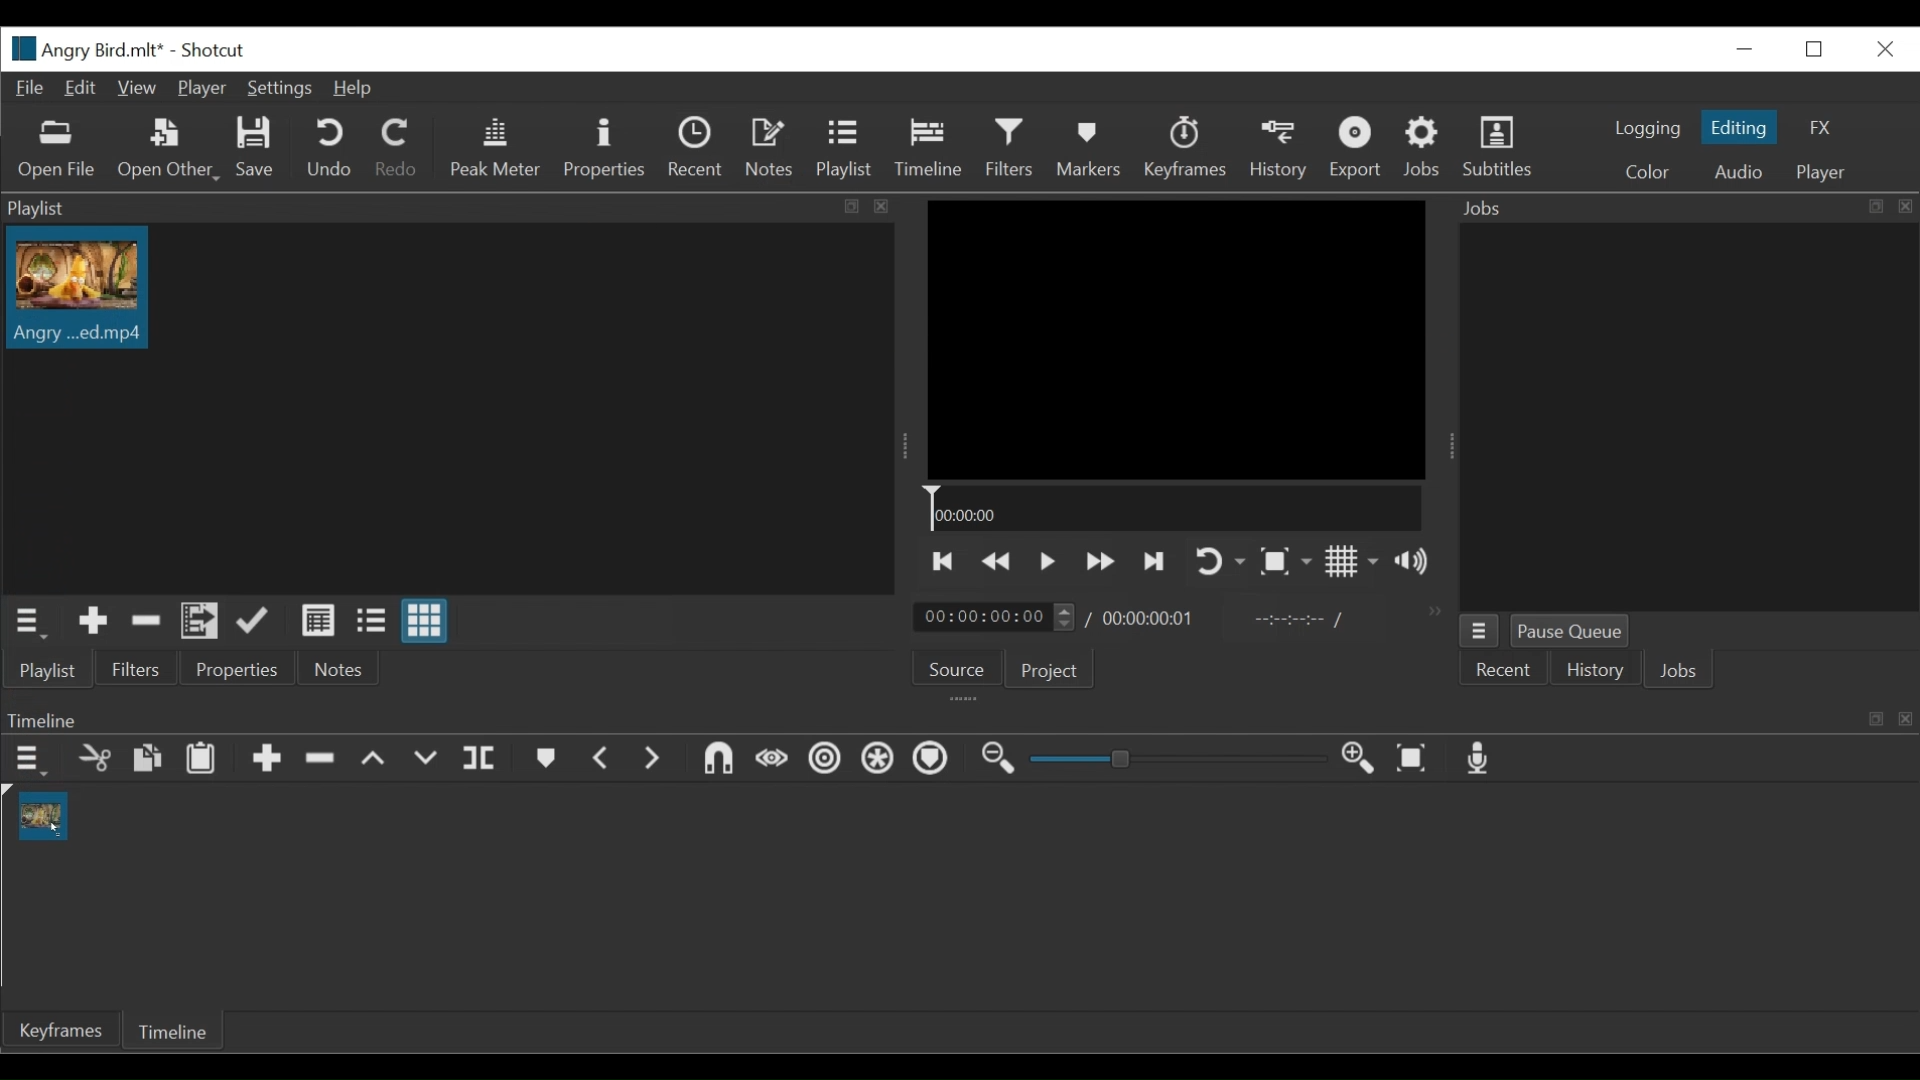  What do you see at coordinates (1175, 339) in the screenshot?
I see `Media Viewer` at bounding box center [1175, 339].